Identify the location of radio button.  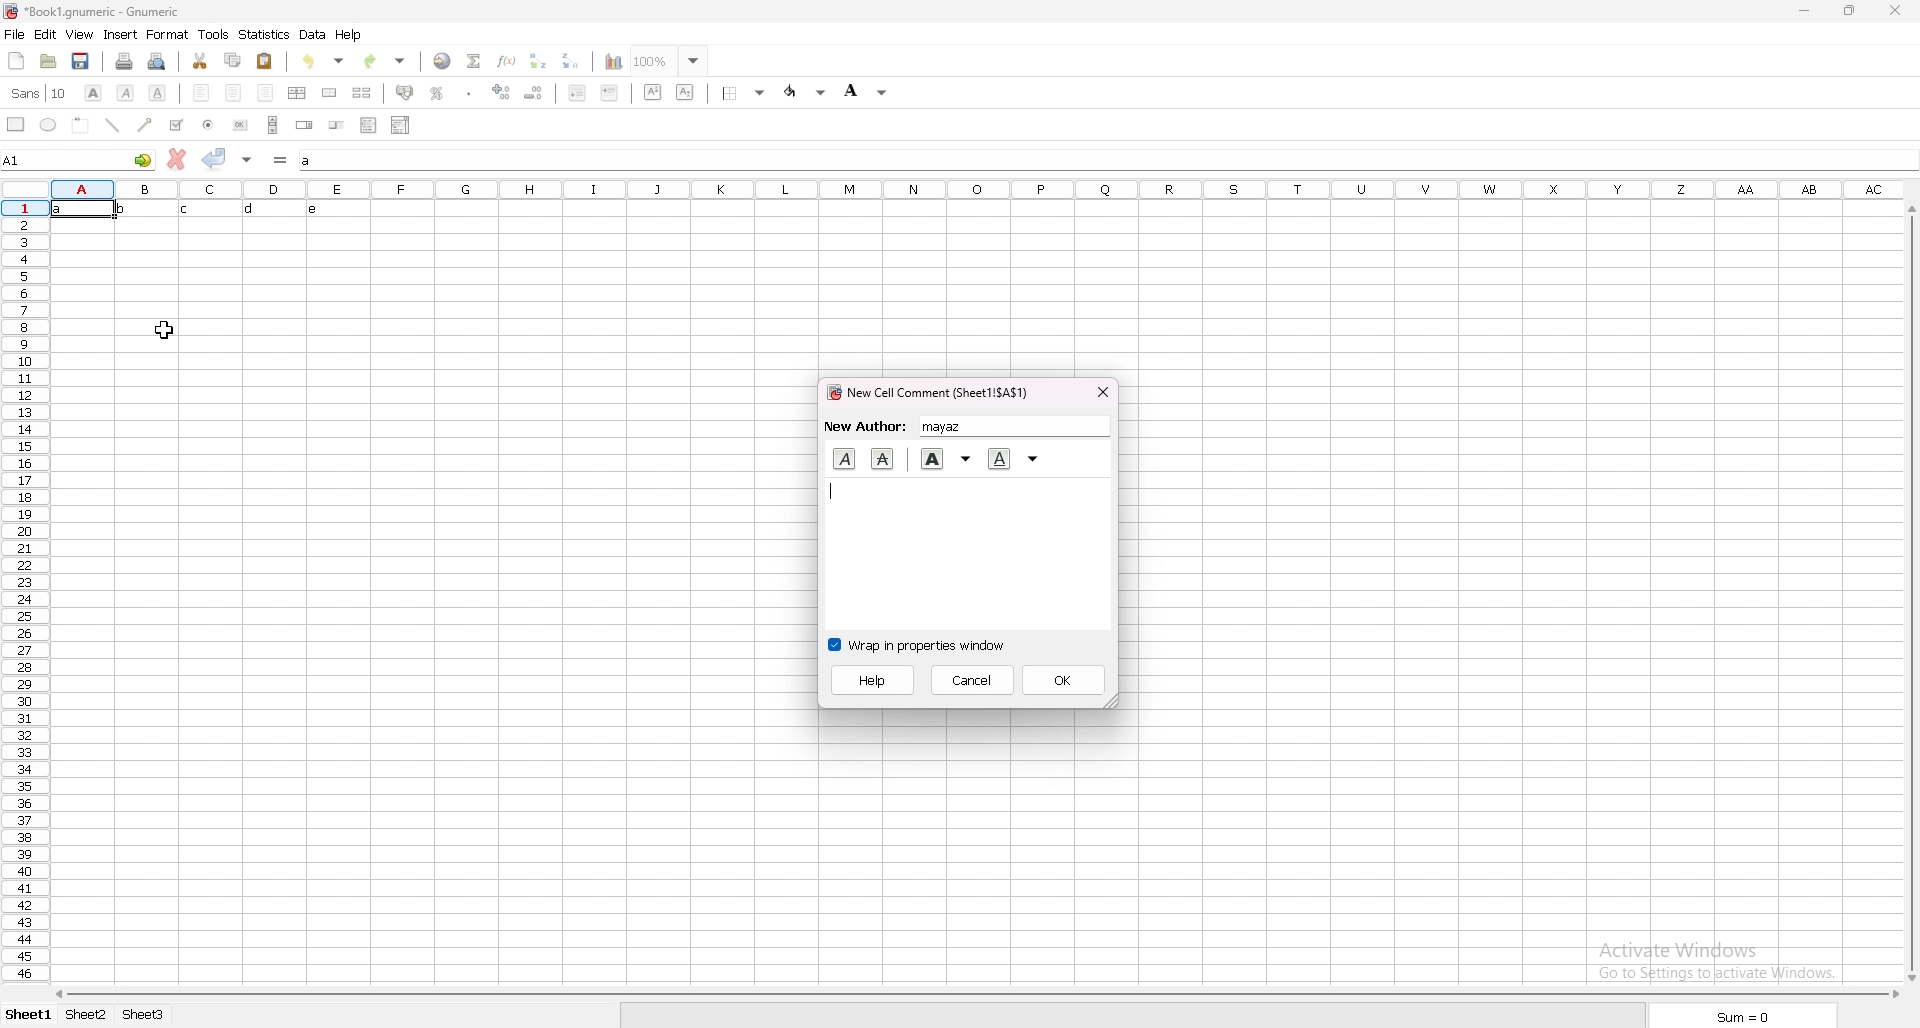
(208, 126).